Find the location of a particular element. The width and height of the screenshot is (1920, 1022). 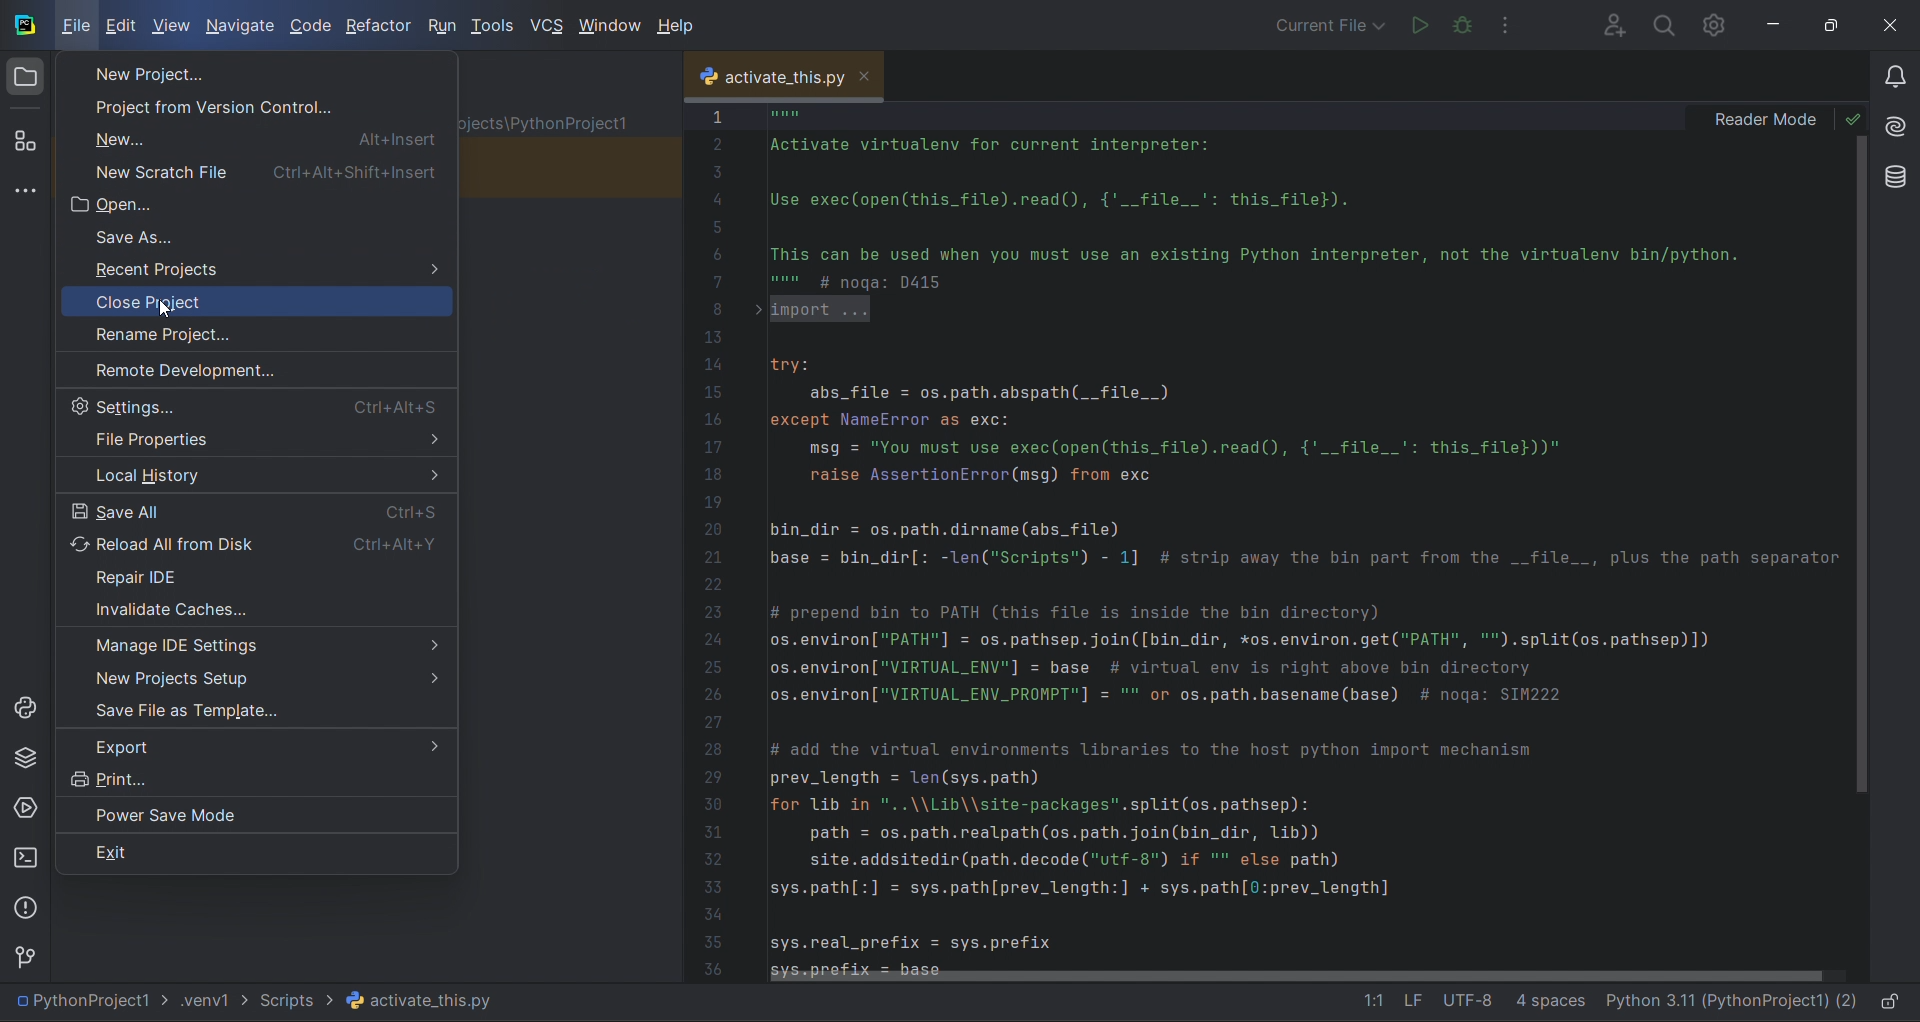

window is located at coordinates (608, 28).